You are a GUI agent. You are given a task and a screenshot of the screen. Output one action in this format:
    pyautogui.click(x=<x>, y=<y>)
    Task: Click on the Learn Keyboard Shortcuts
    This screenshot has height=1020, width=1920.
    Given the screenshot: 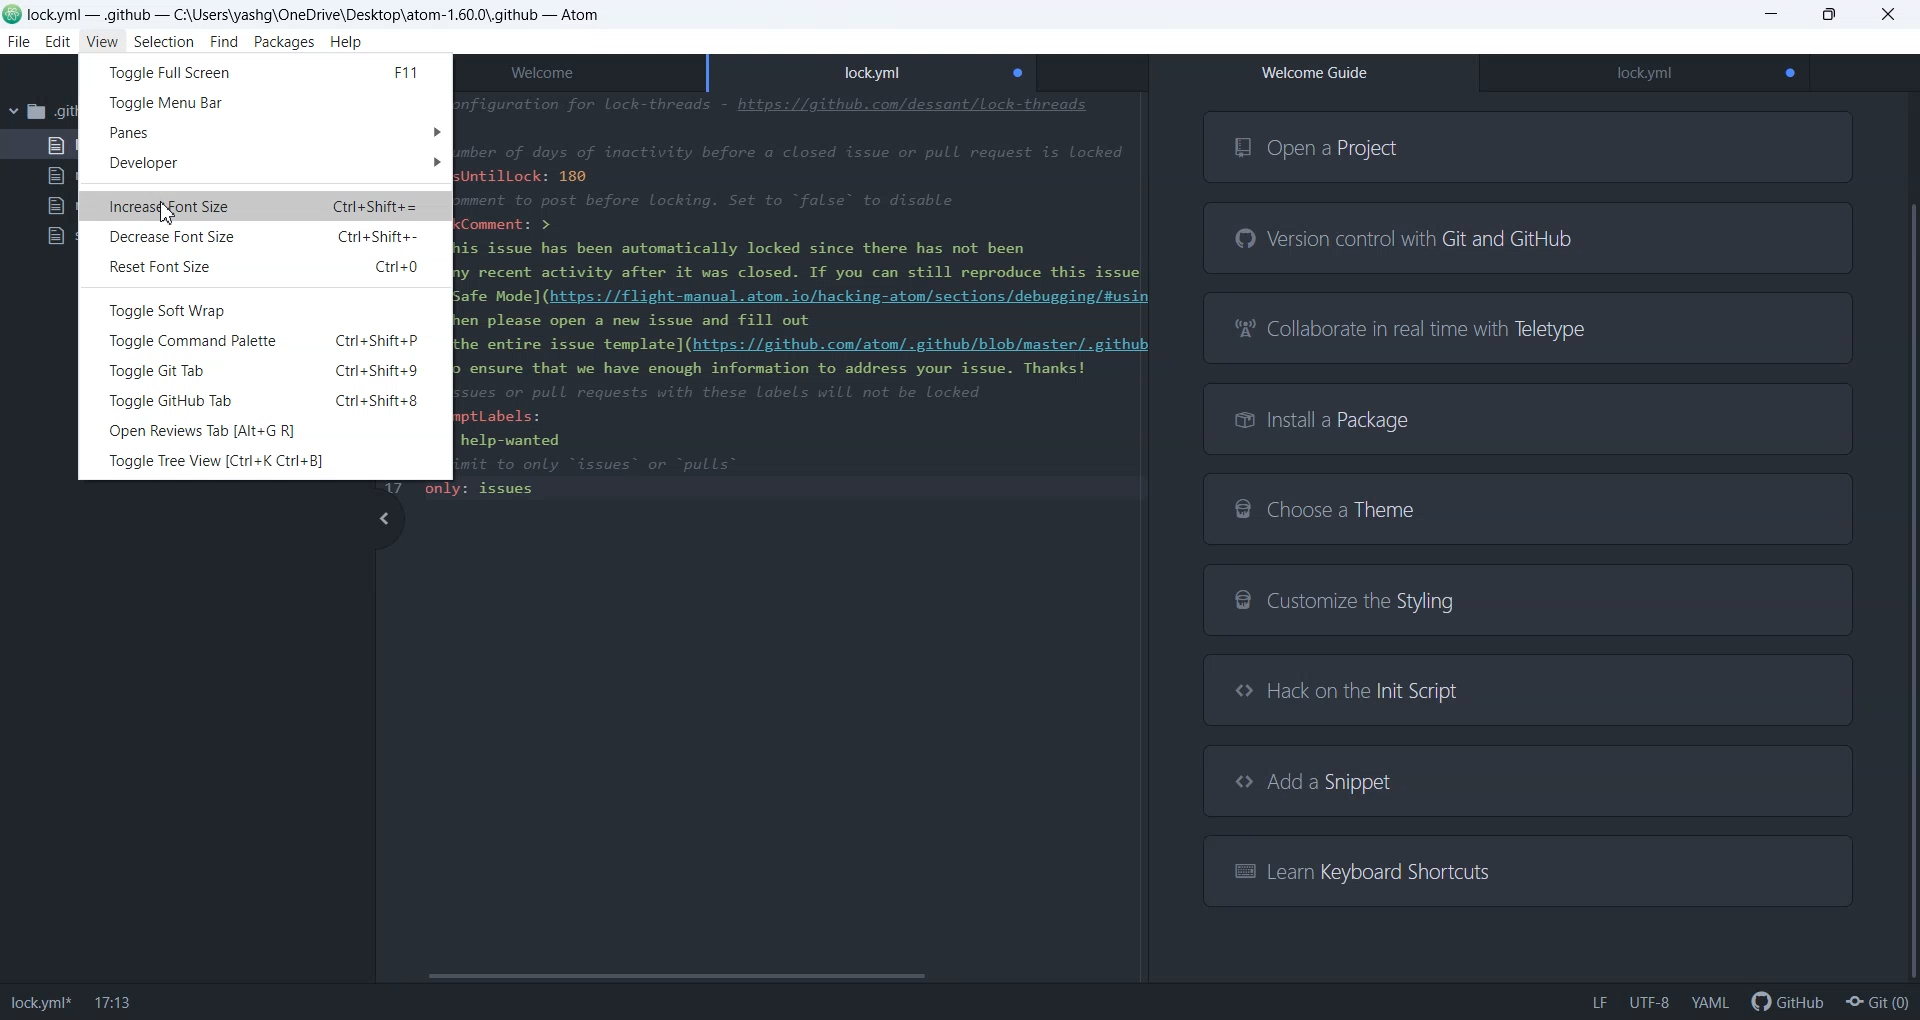 What is the action you would take?
    pyautogui.click(x=1524, y=869)
    